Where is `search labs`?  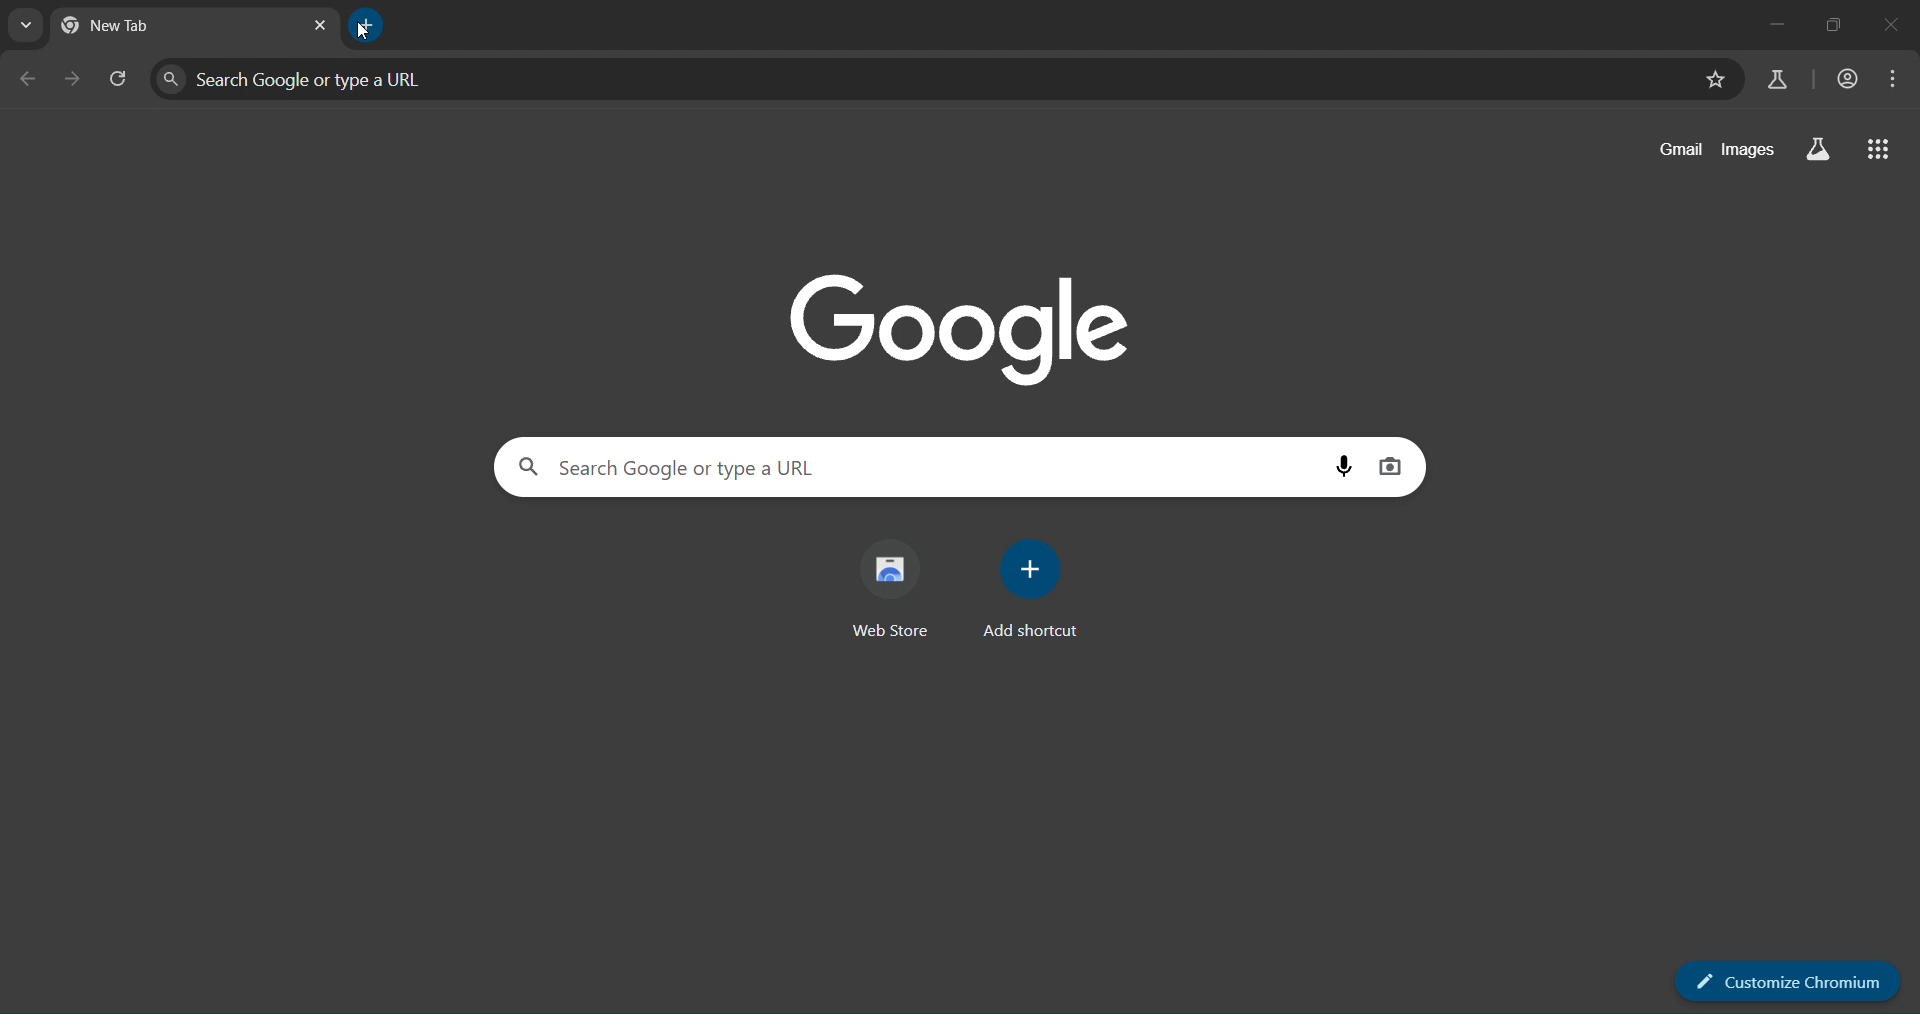
search labs is located at coordinates (1817, 151).